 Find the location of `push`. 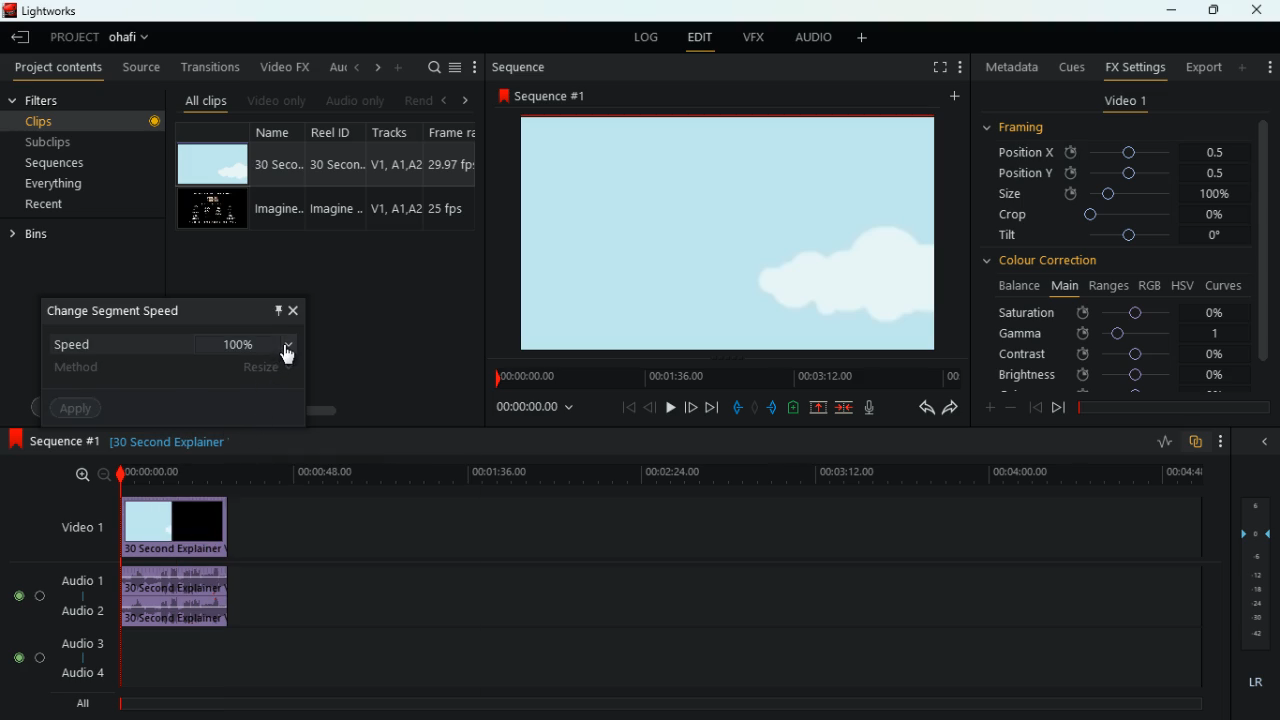

push is located at coordinates (773, 407).